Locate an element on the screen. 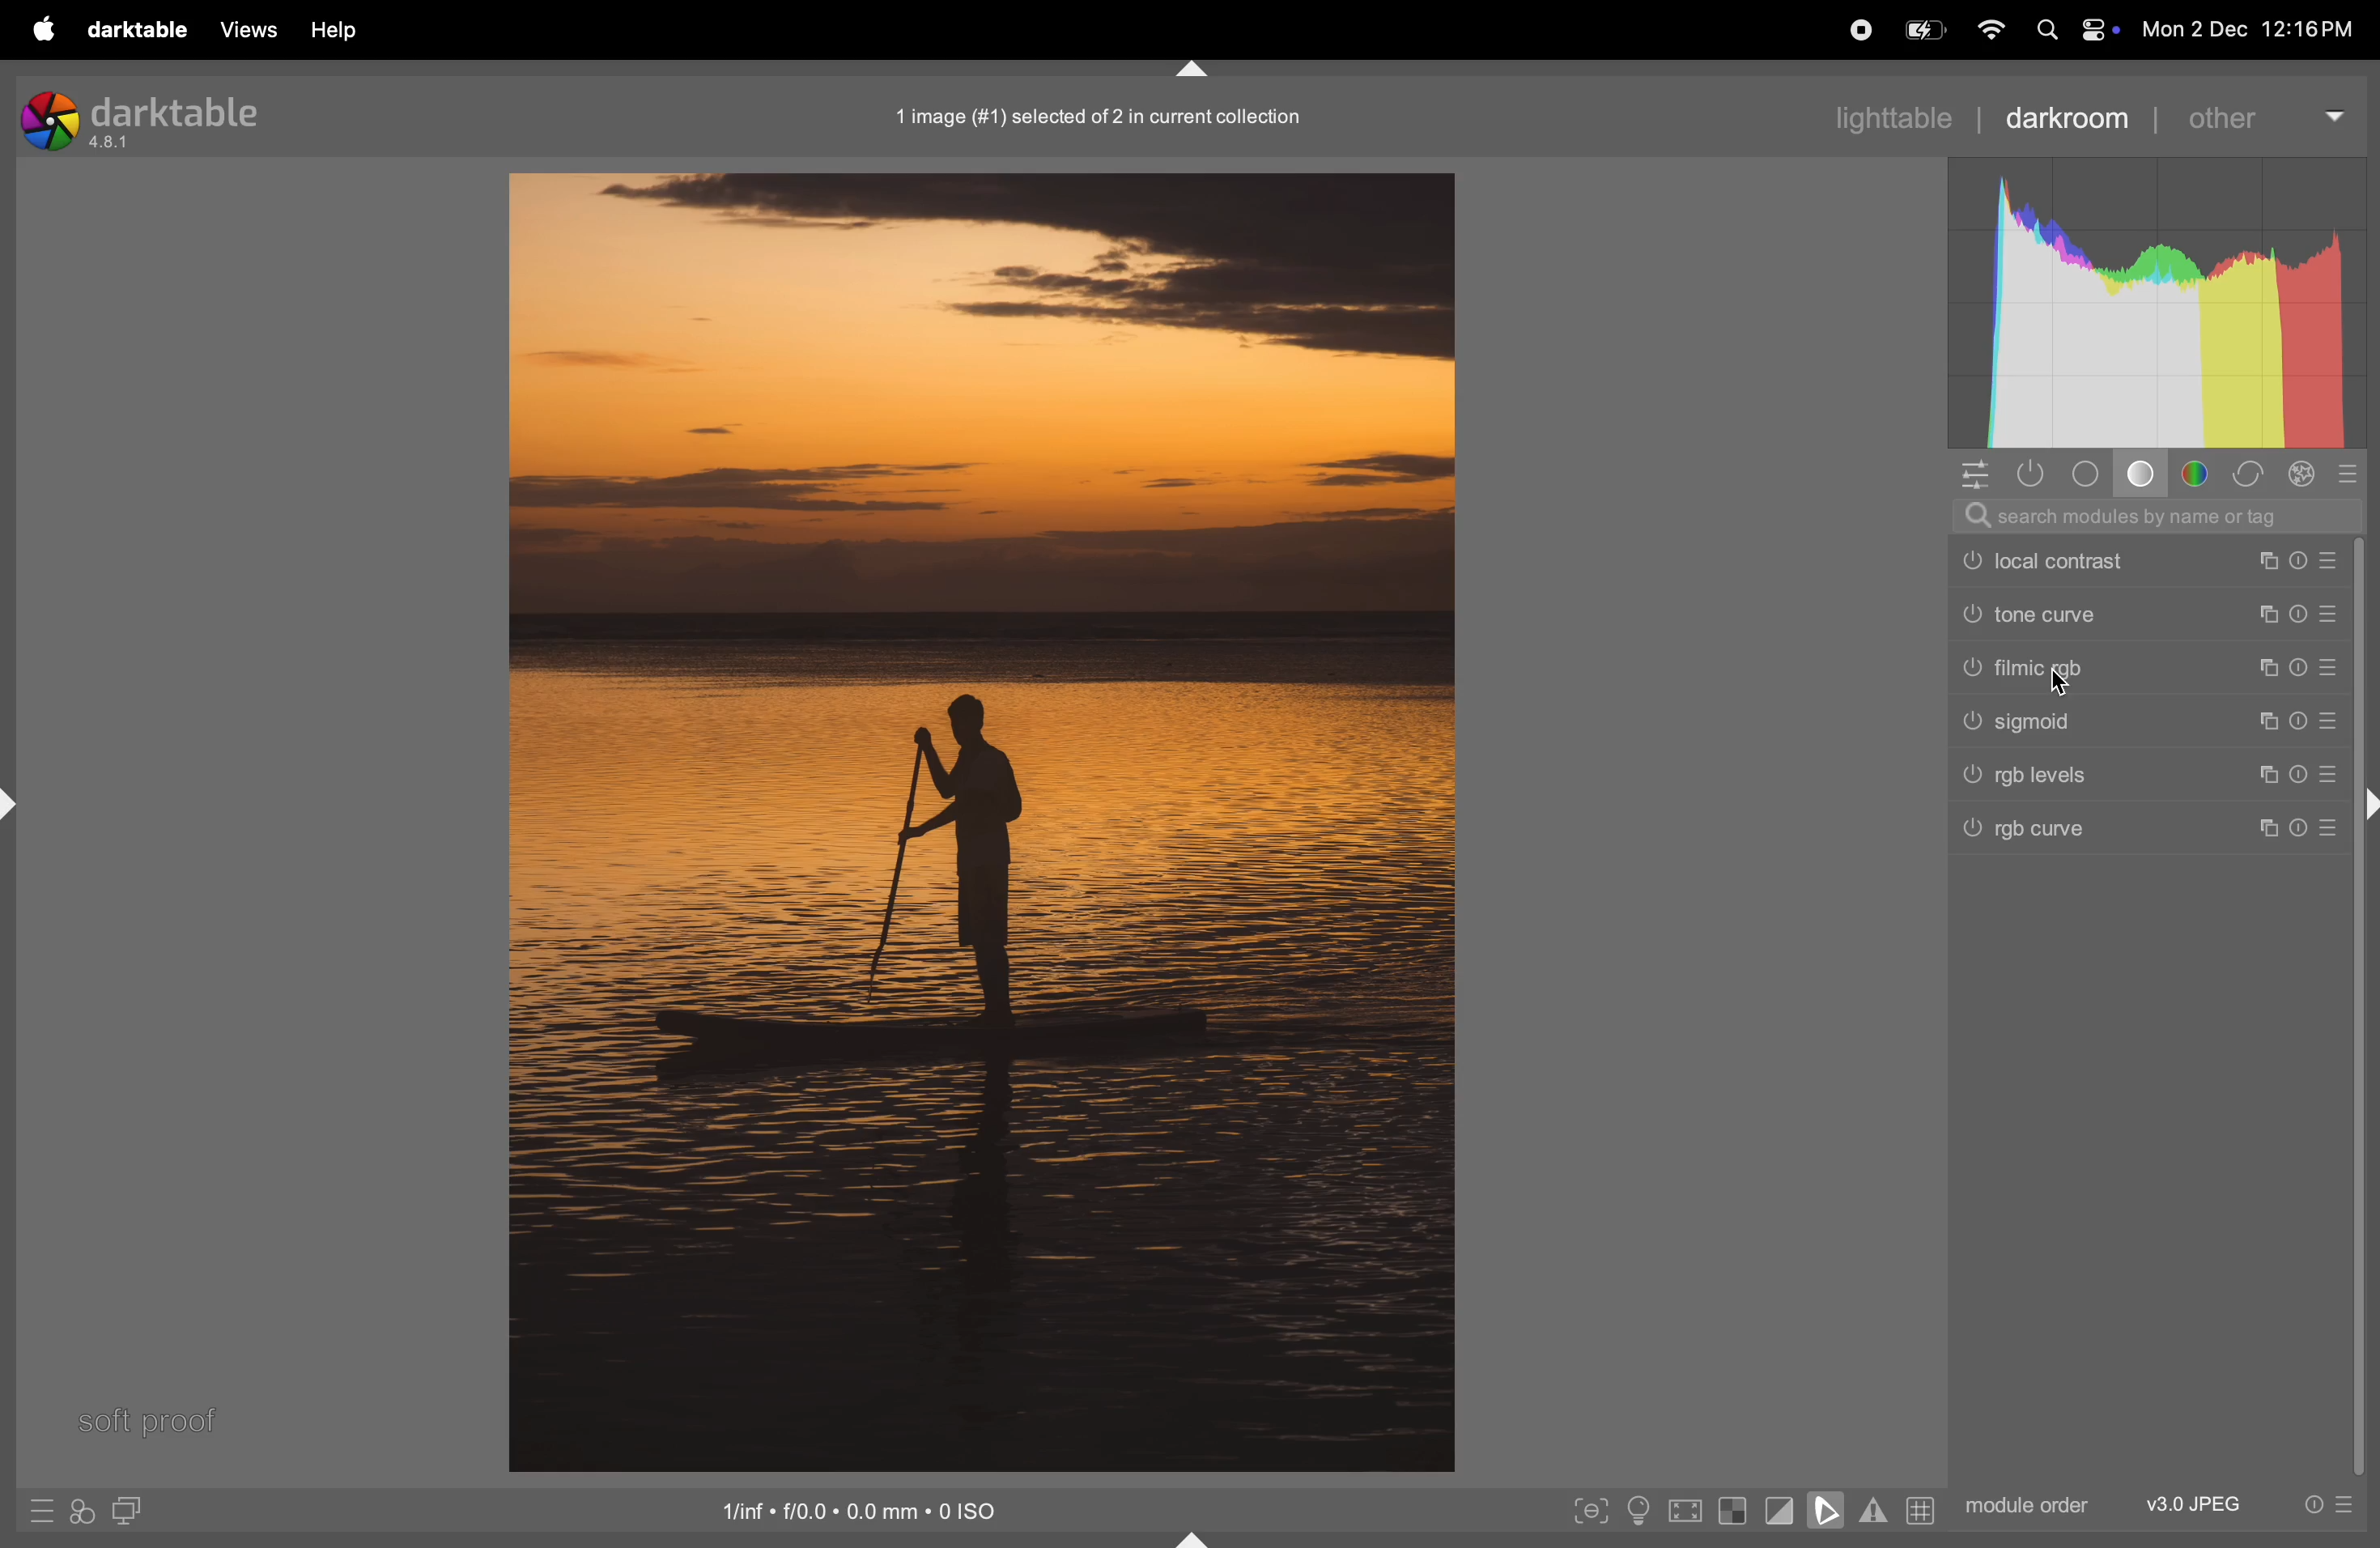 Image resolution: width=2380 pixels, height=1548 pixels. searchbar is located at coordinates (2157, 516).